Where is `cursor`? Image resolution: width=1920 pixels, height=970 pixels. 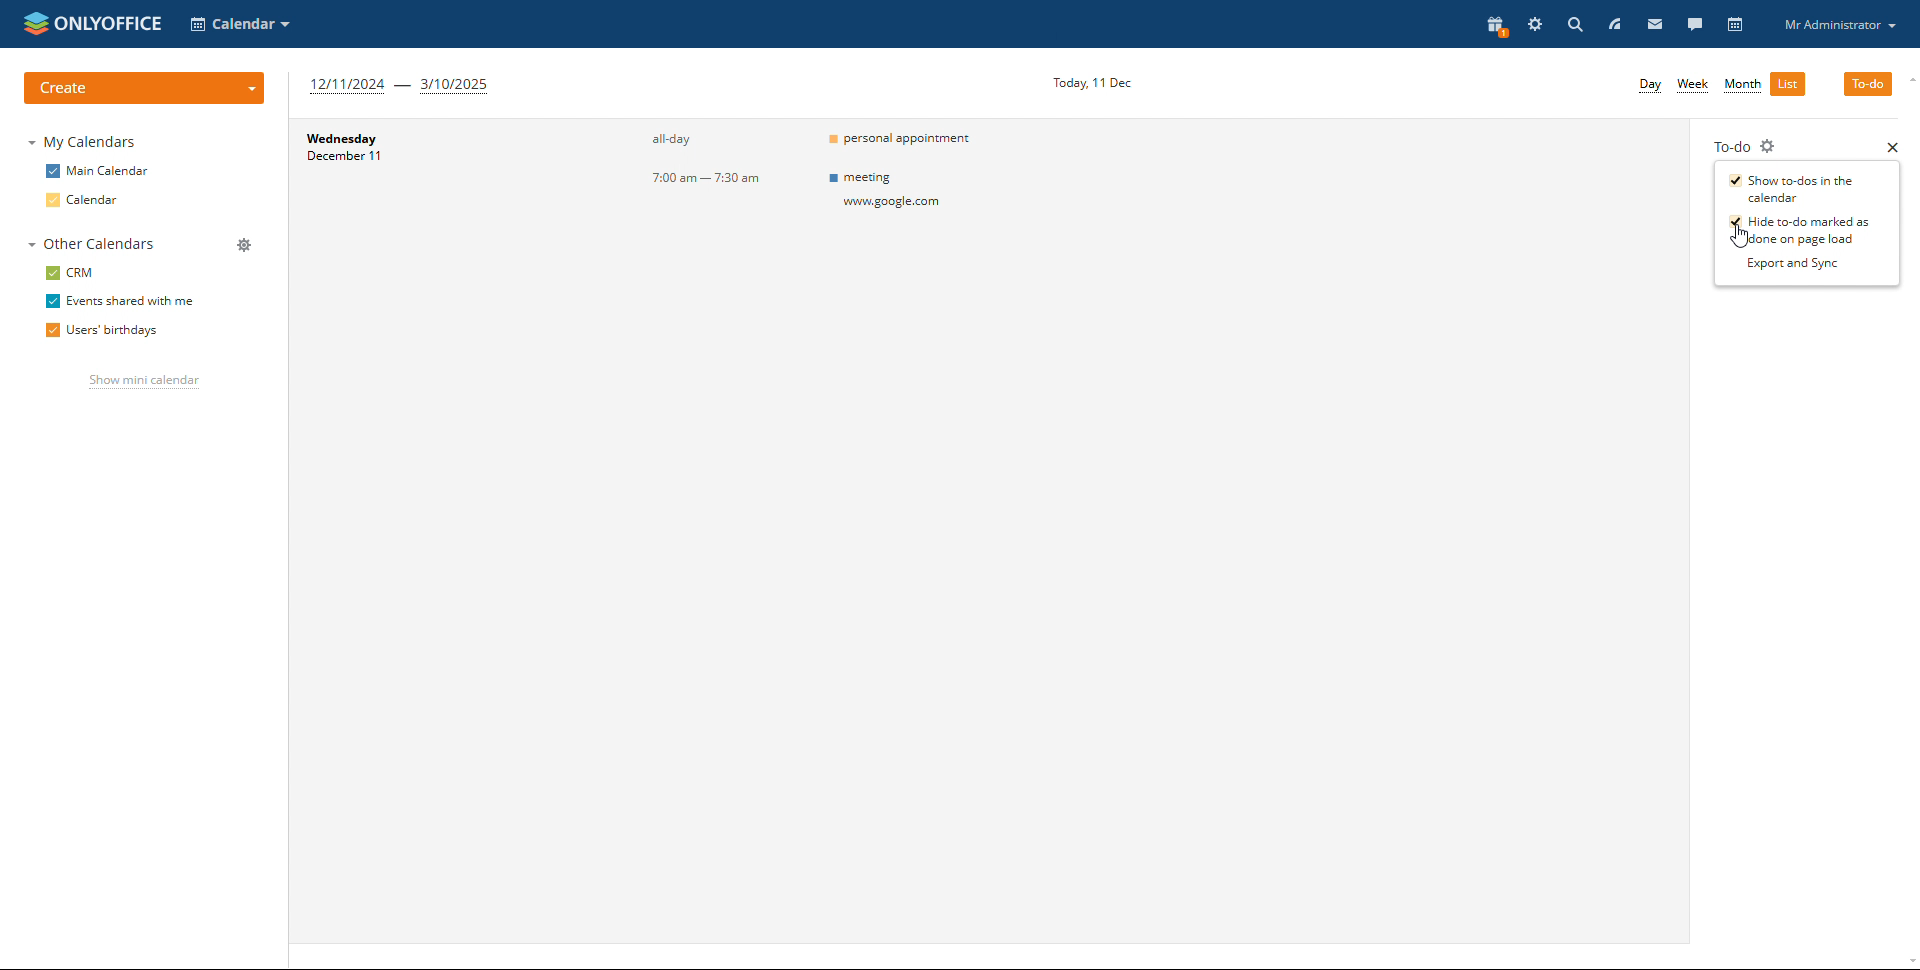
cursor is located at coordinates (1742, 235).